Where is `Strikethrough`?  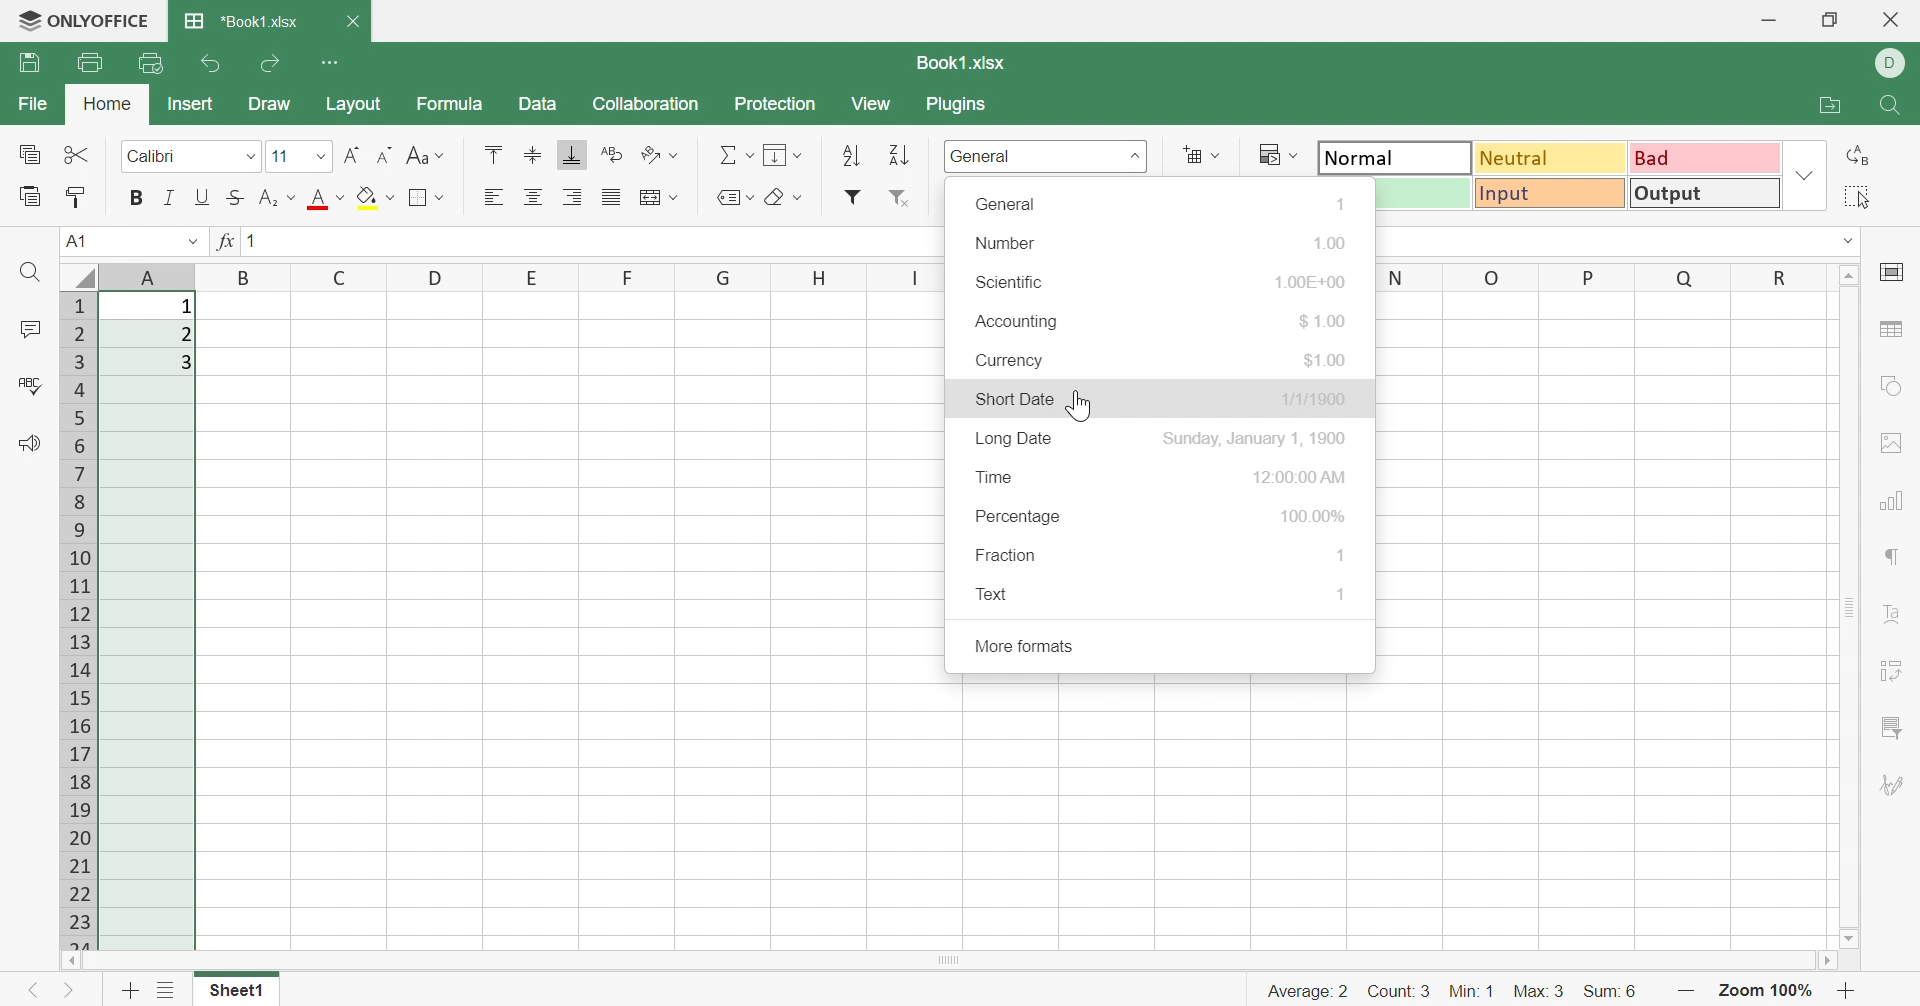
Strikethrough is located at coordinates (237, 196).